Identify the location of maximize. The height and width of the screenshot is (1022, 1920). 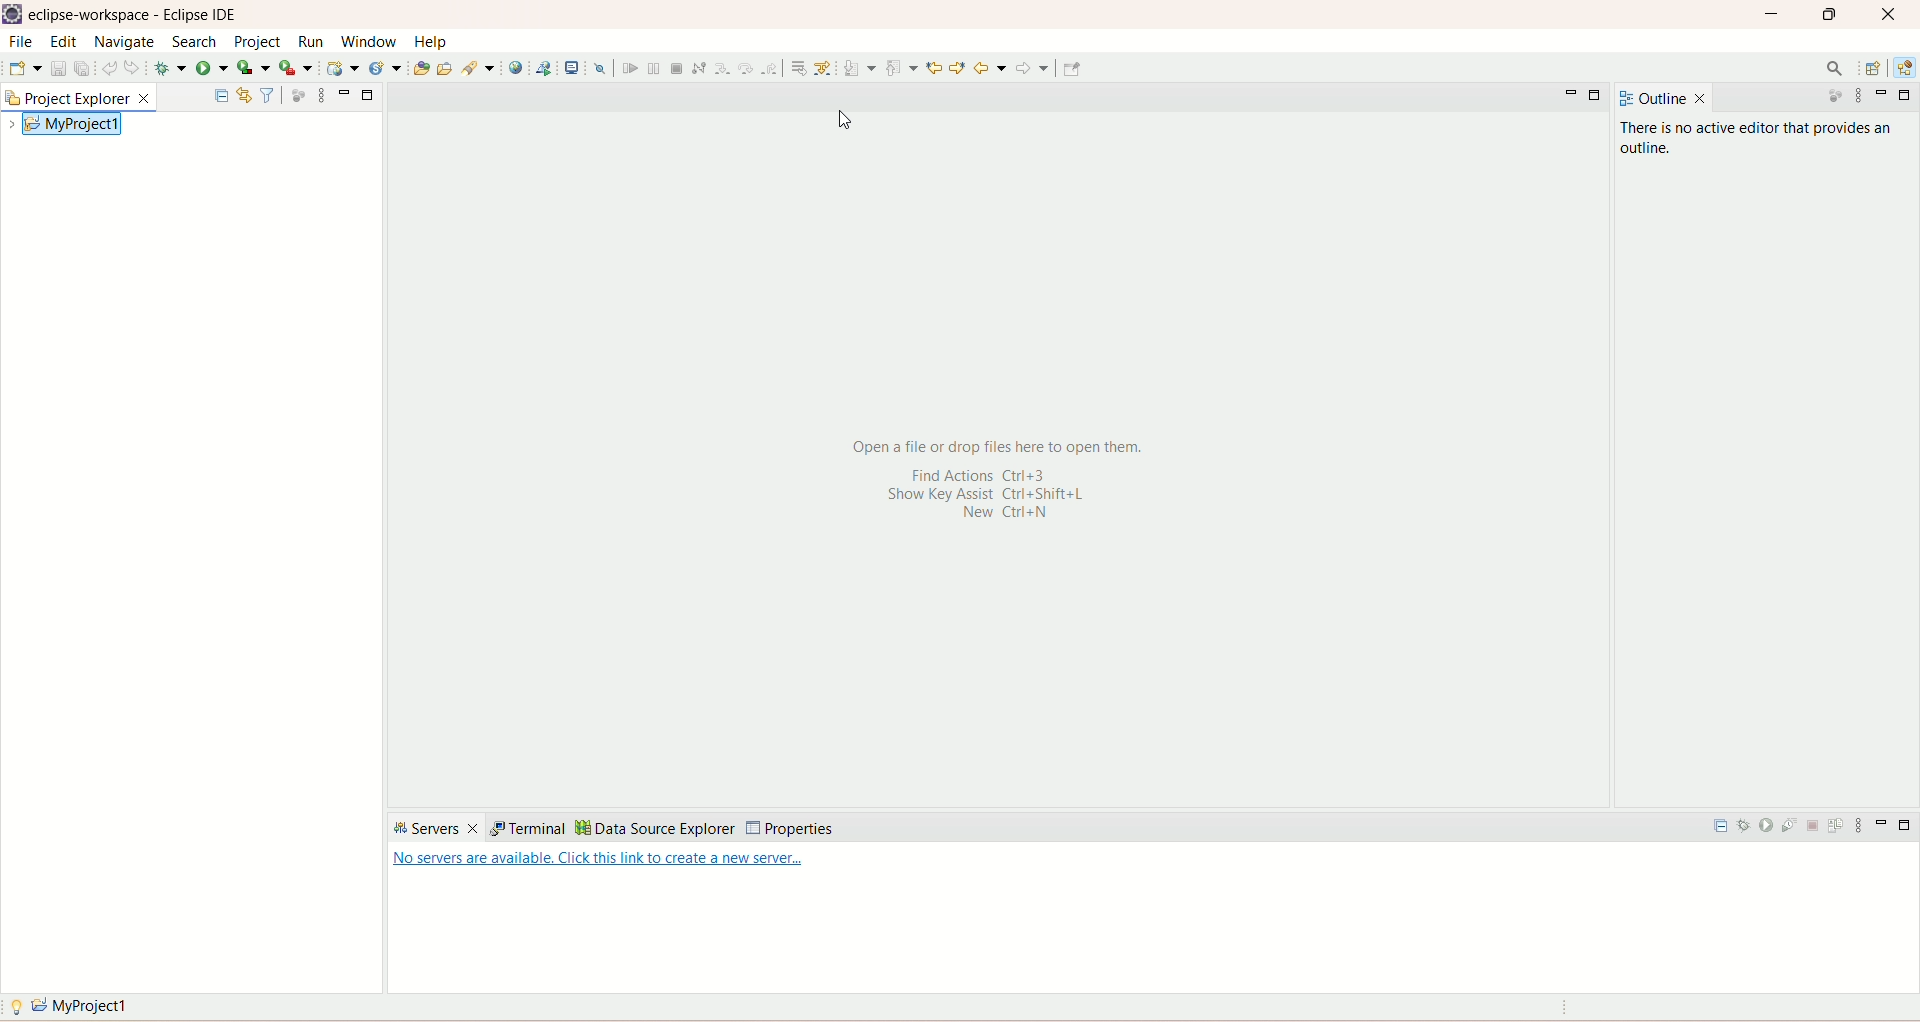
(1596, 94).